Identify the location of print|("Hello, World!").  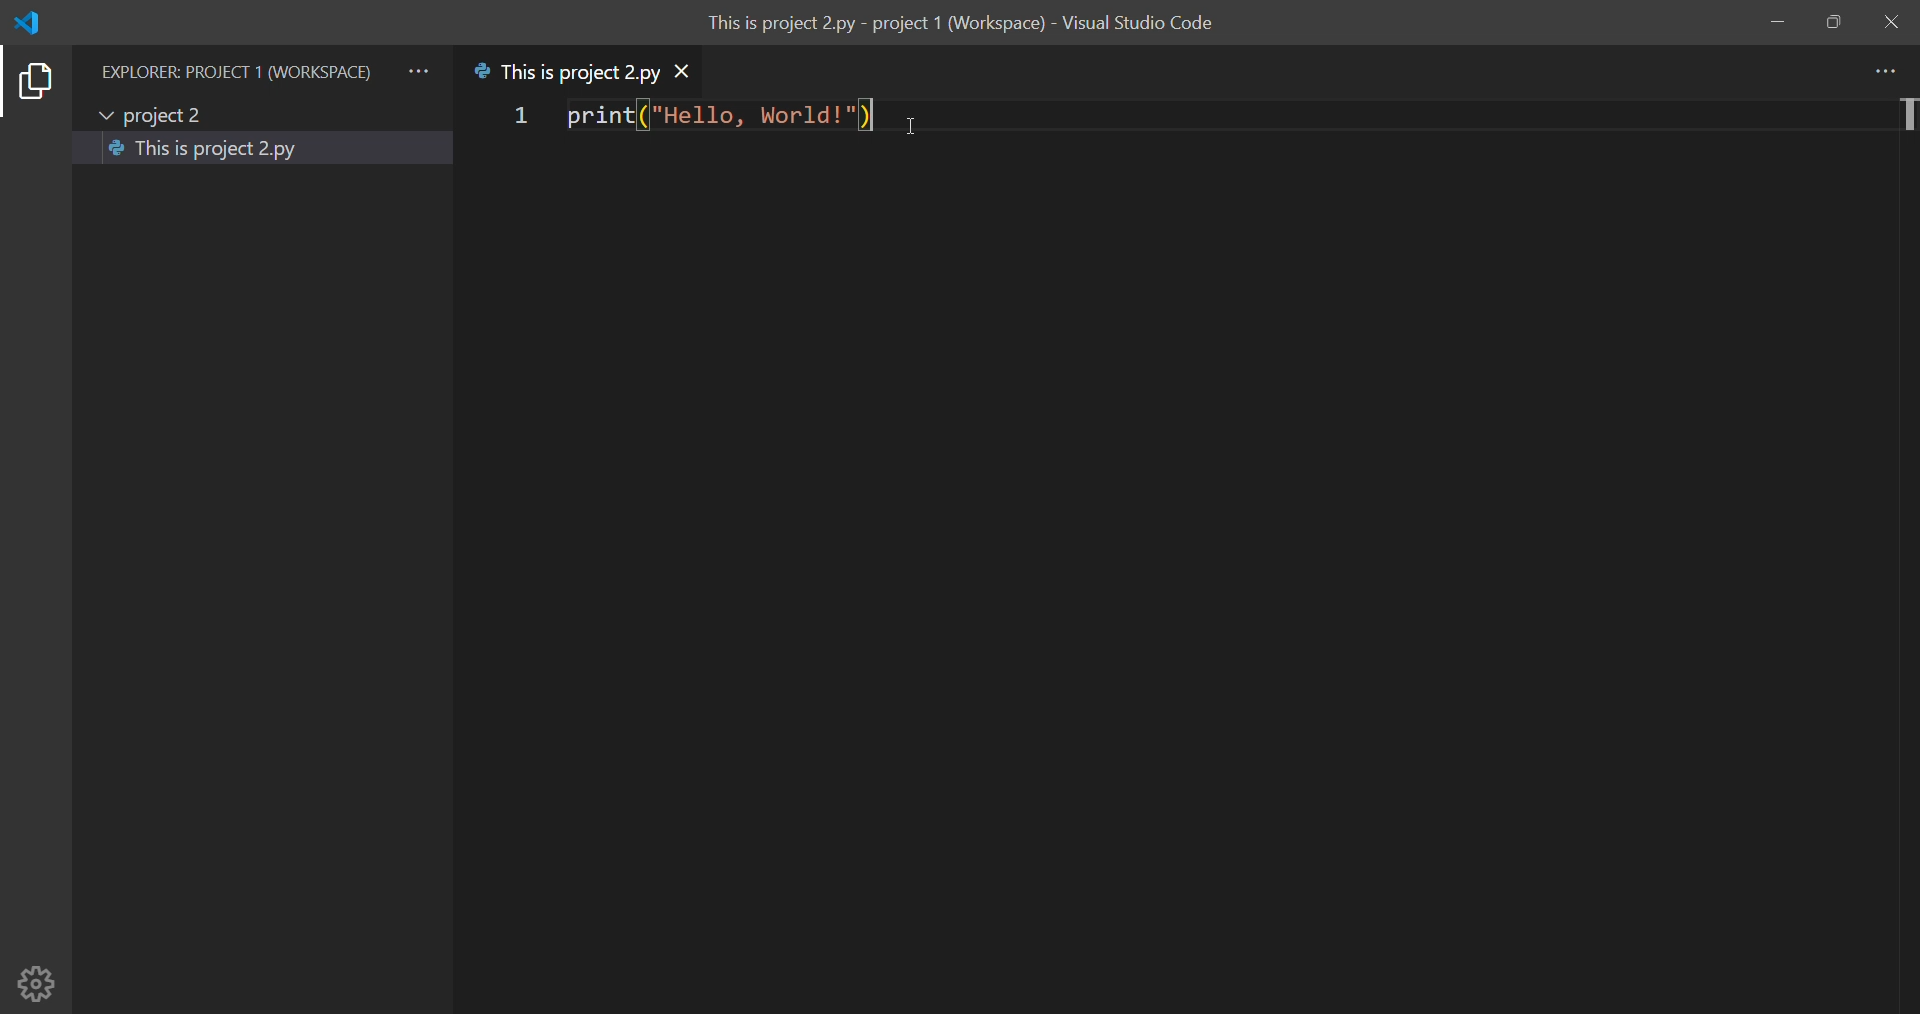
(713, 121).